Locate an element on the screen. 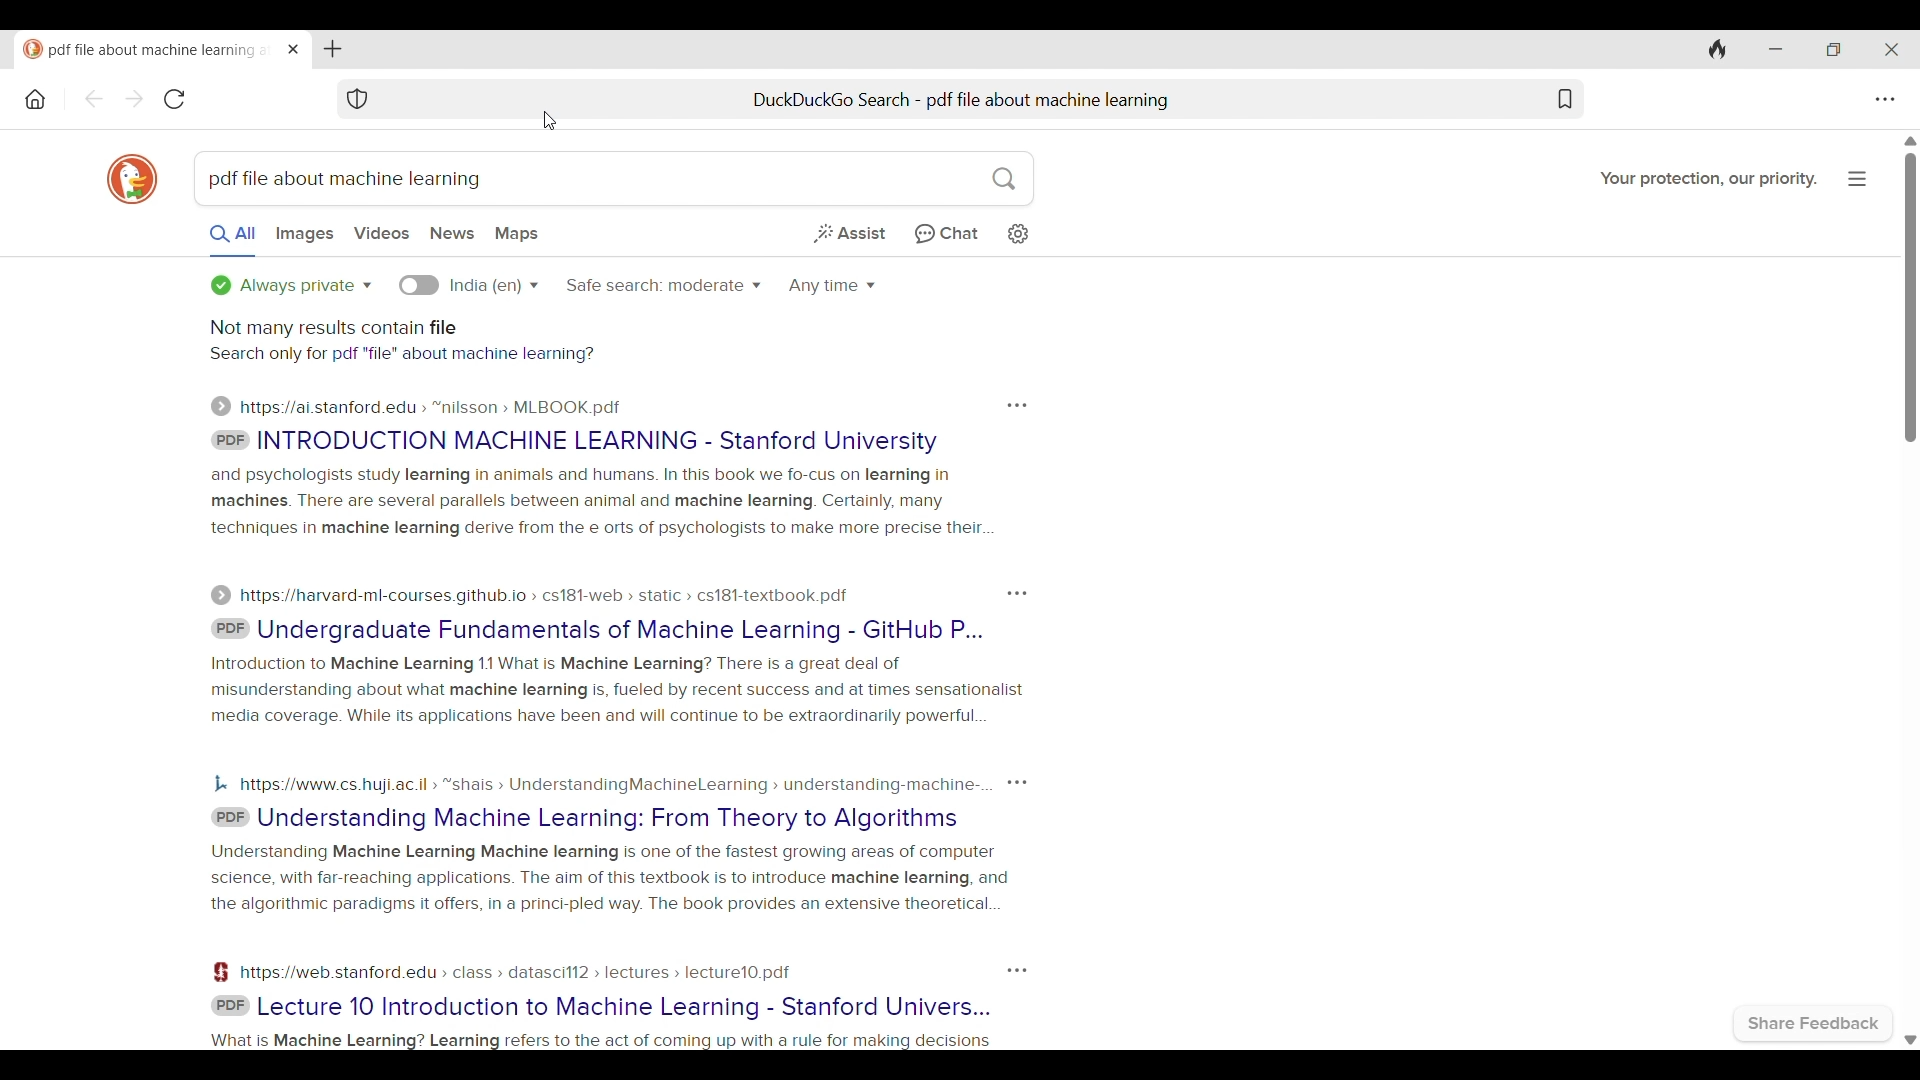  Feedback loop of respective result is located at coordinates (1017, 406).